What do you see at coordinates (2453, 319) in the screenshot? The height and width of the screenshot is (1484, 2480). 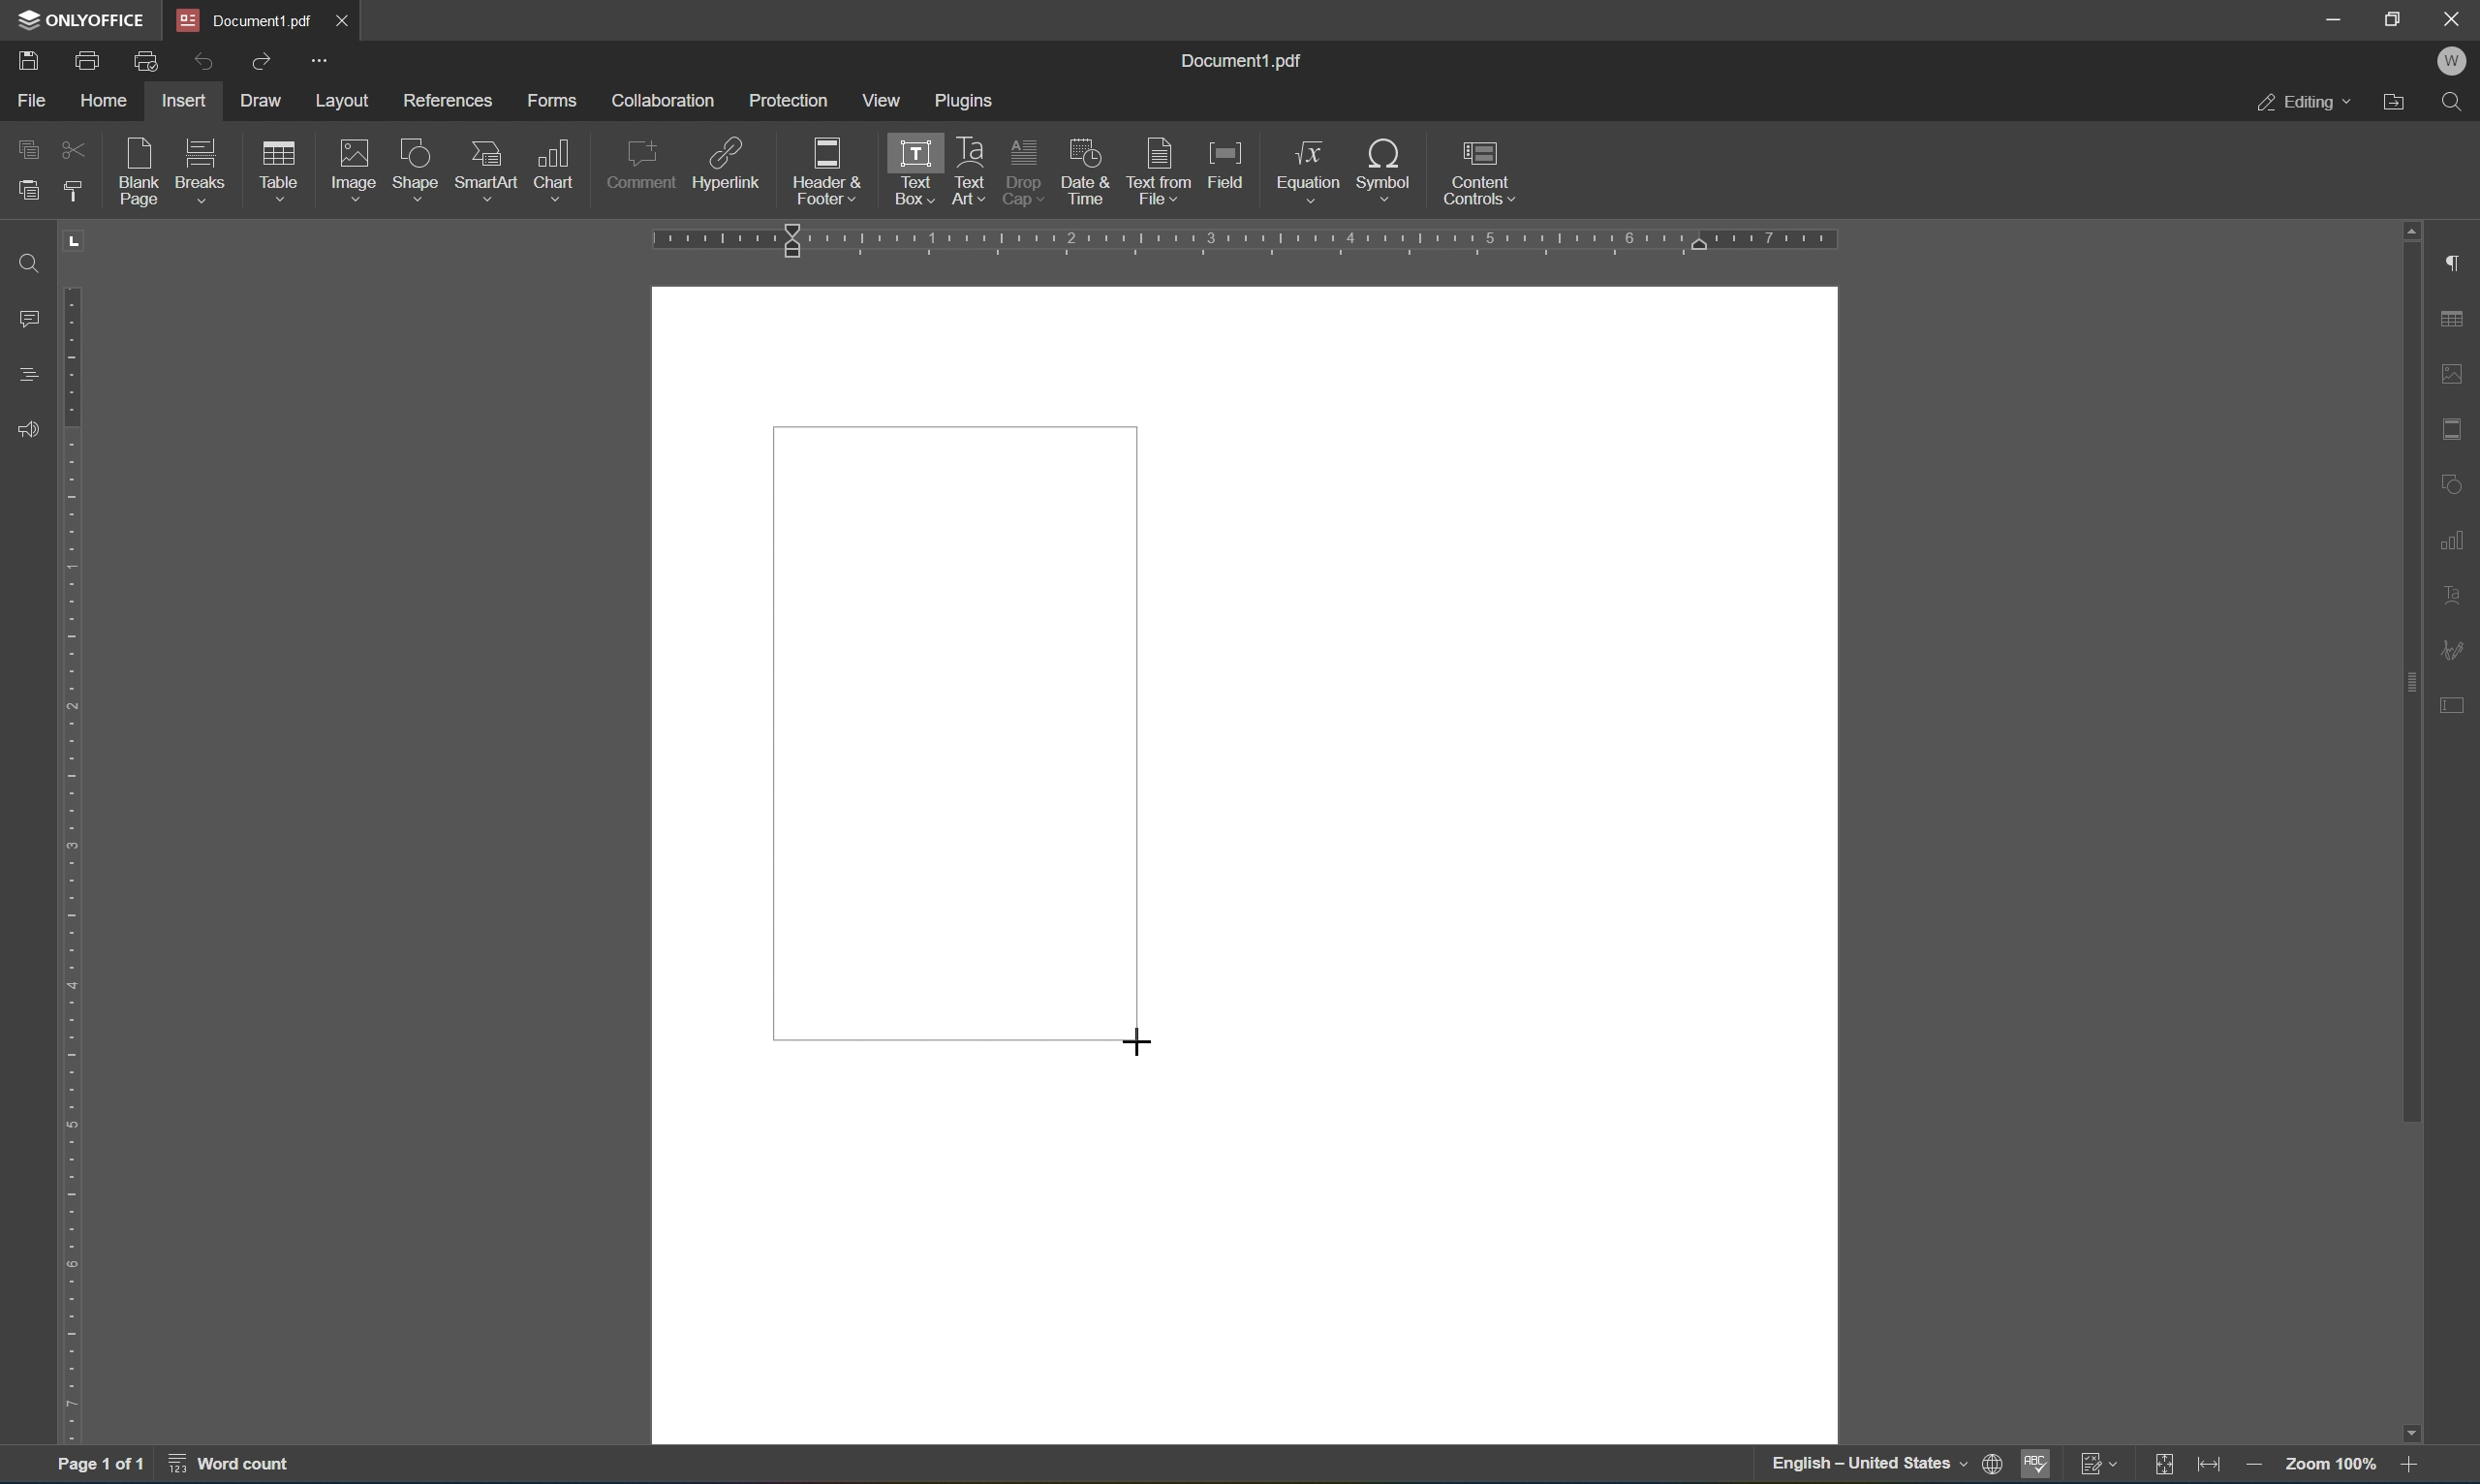 I see `Table settings` at bounding box center [2453, 319].